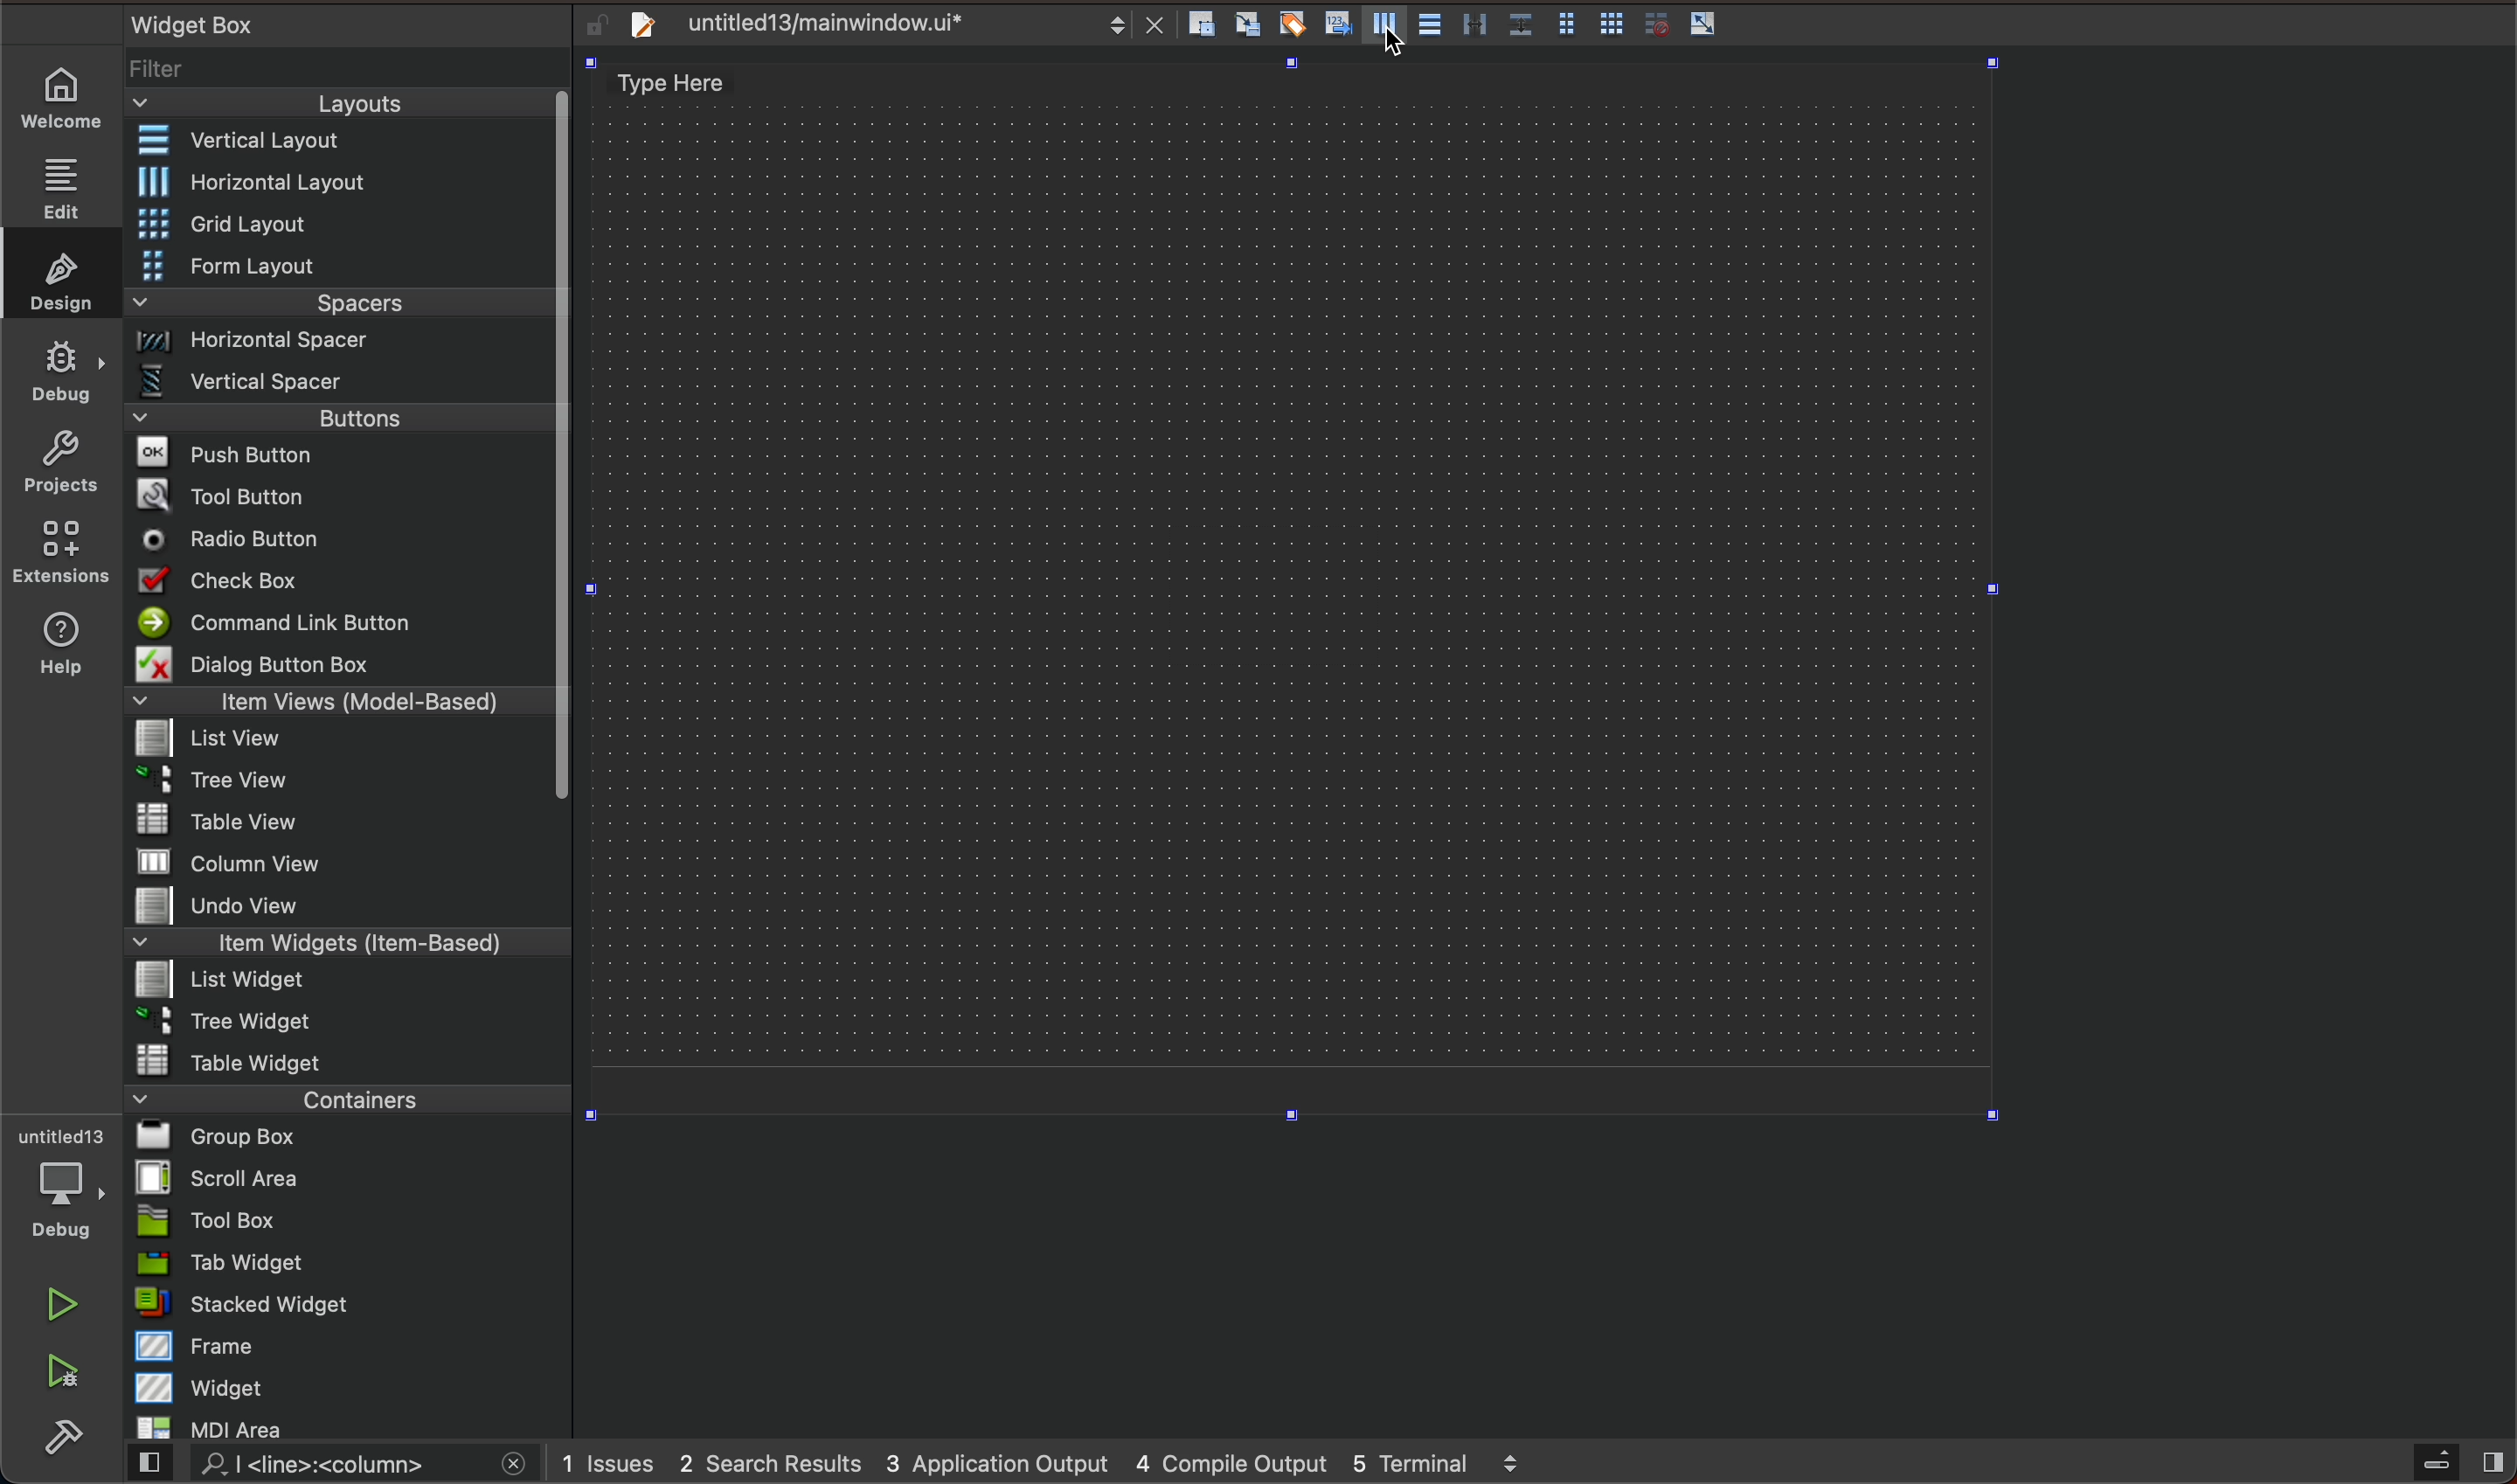 The image size is (2517, 1484). What do you see at coordinates (347, 861) in the screenshot?
I see `column view` at bounding box center [347, 861].